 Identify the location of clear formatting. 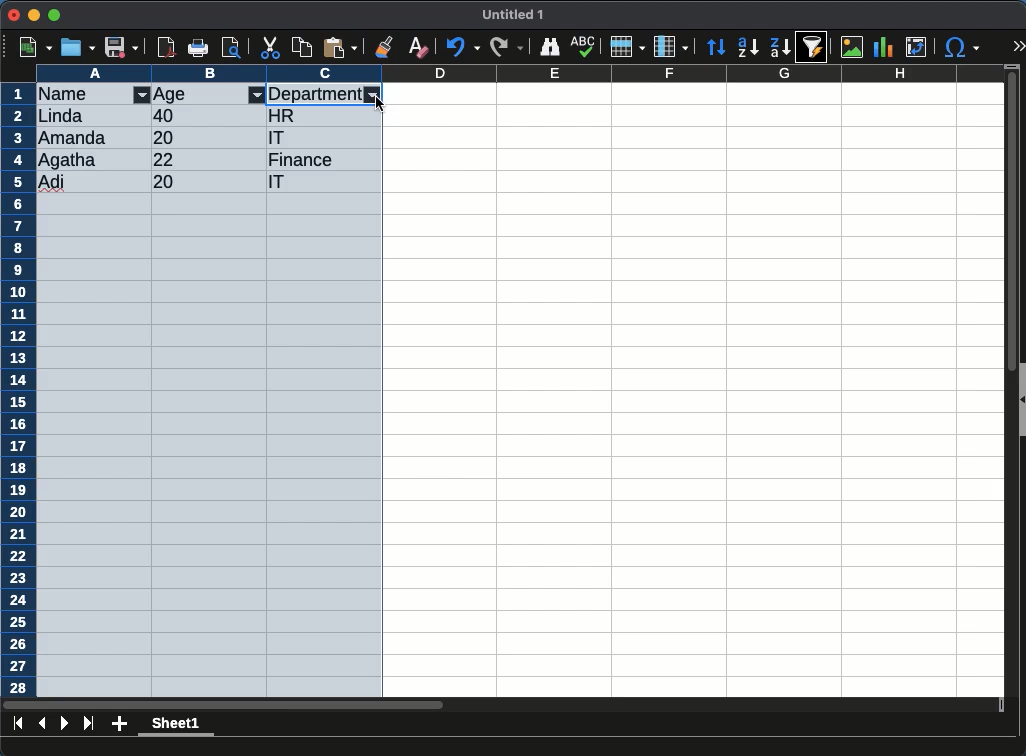
(418, 46).